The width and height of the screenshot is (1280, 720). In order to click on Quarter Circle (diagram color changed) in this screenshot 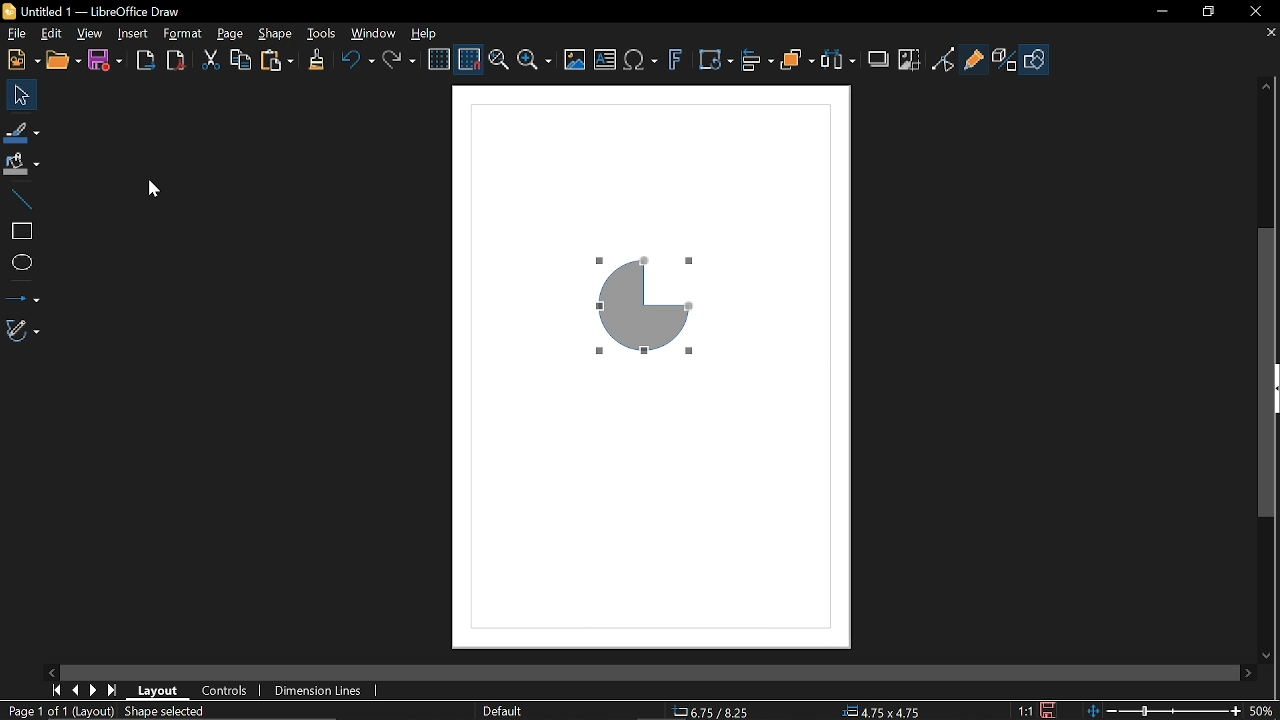, I will do `click(655, 311)`.